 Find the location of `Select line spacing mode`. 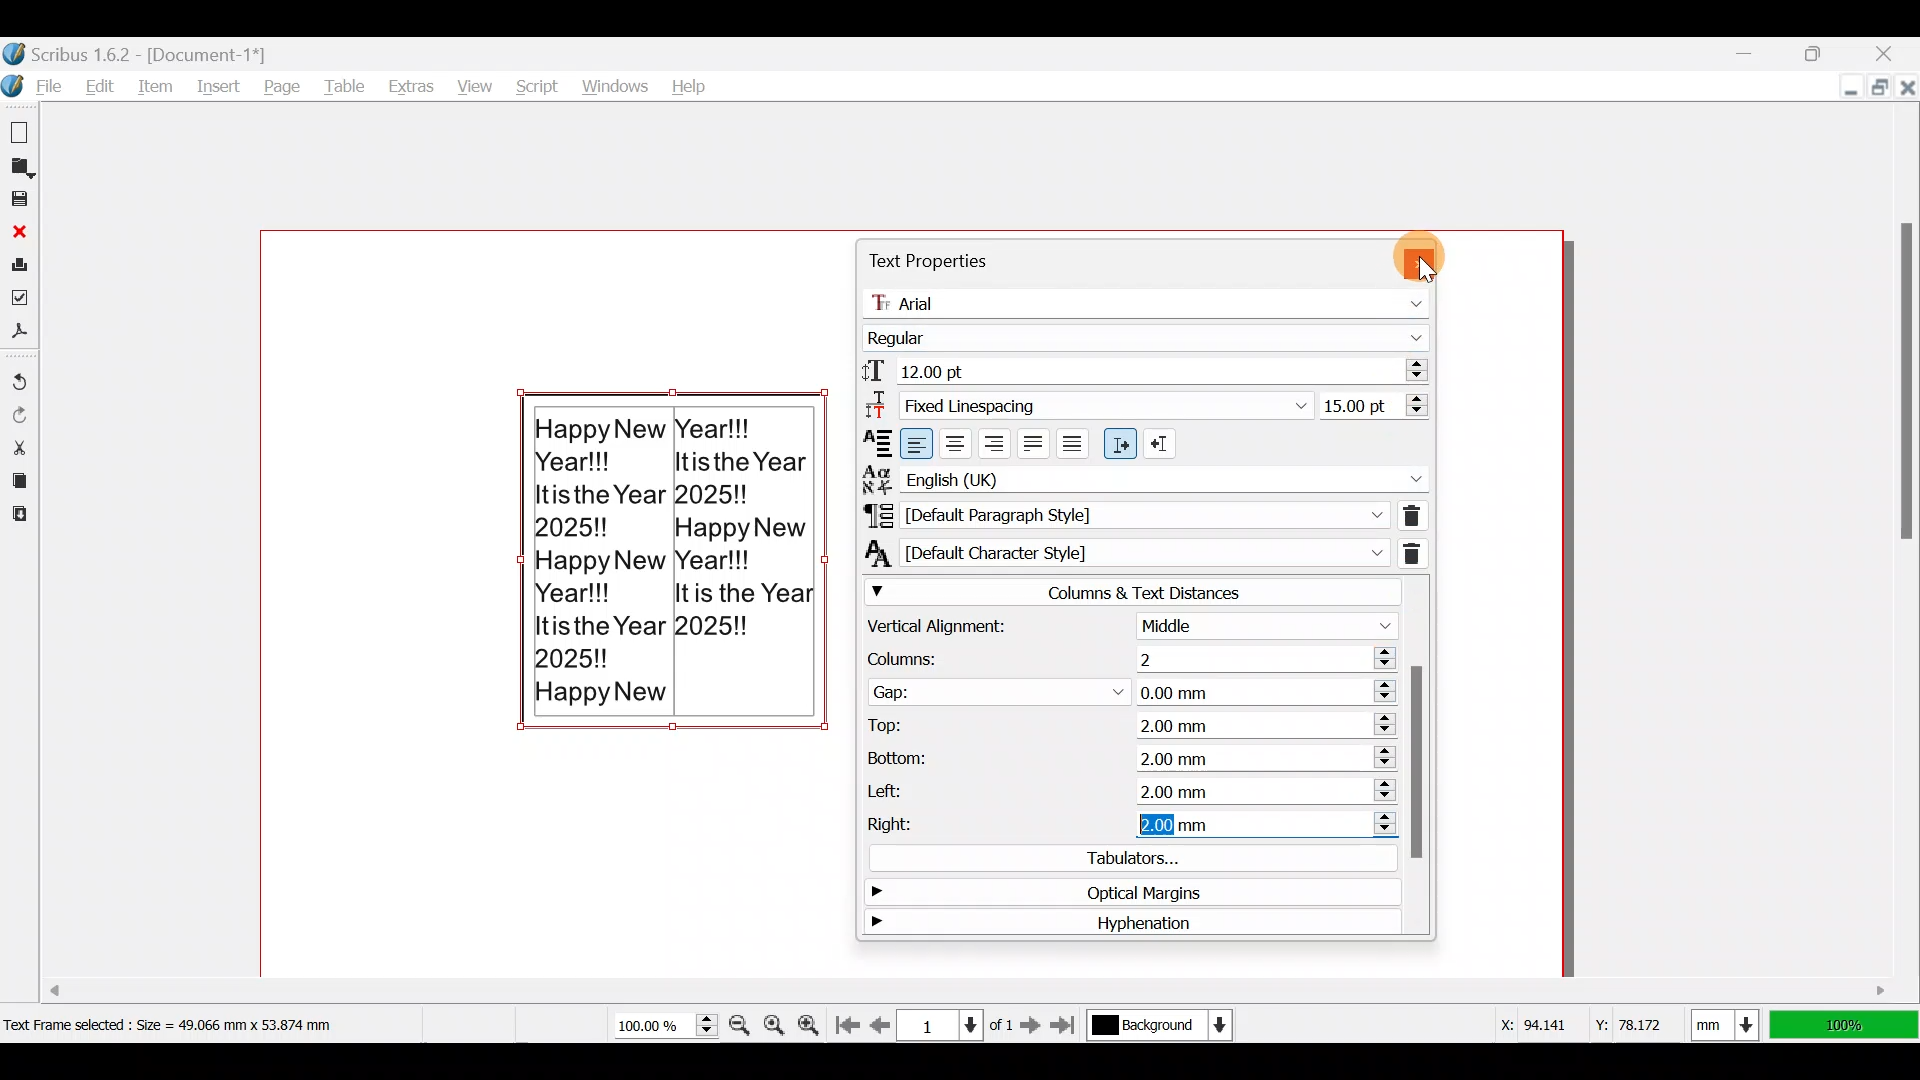

Select line spacing mode is located at coordinates (1082, 403).